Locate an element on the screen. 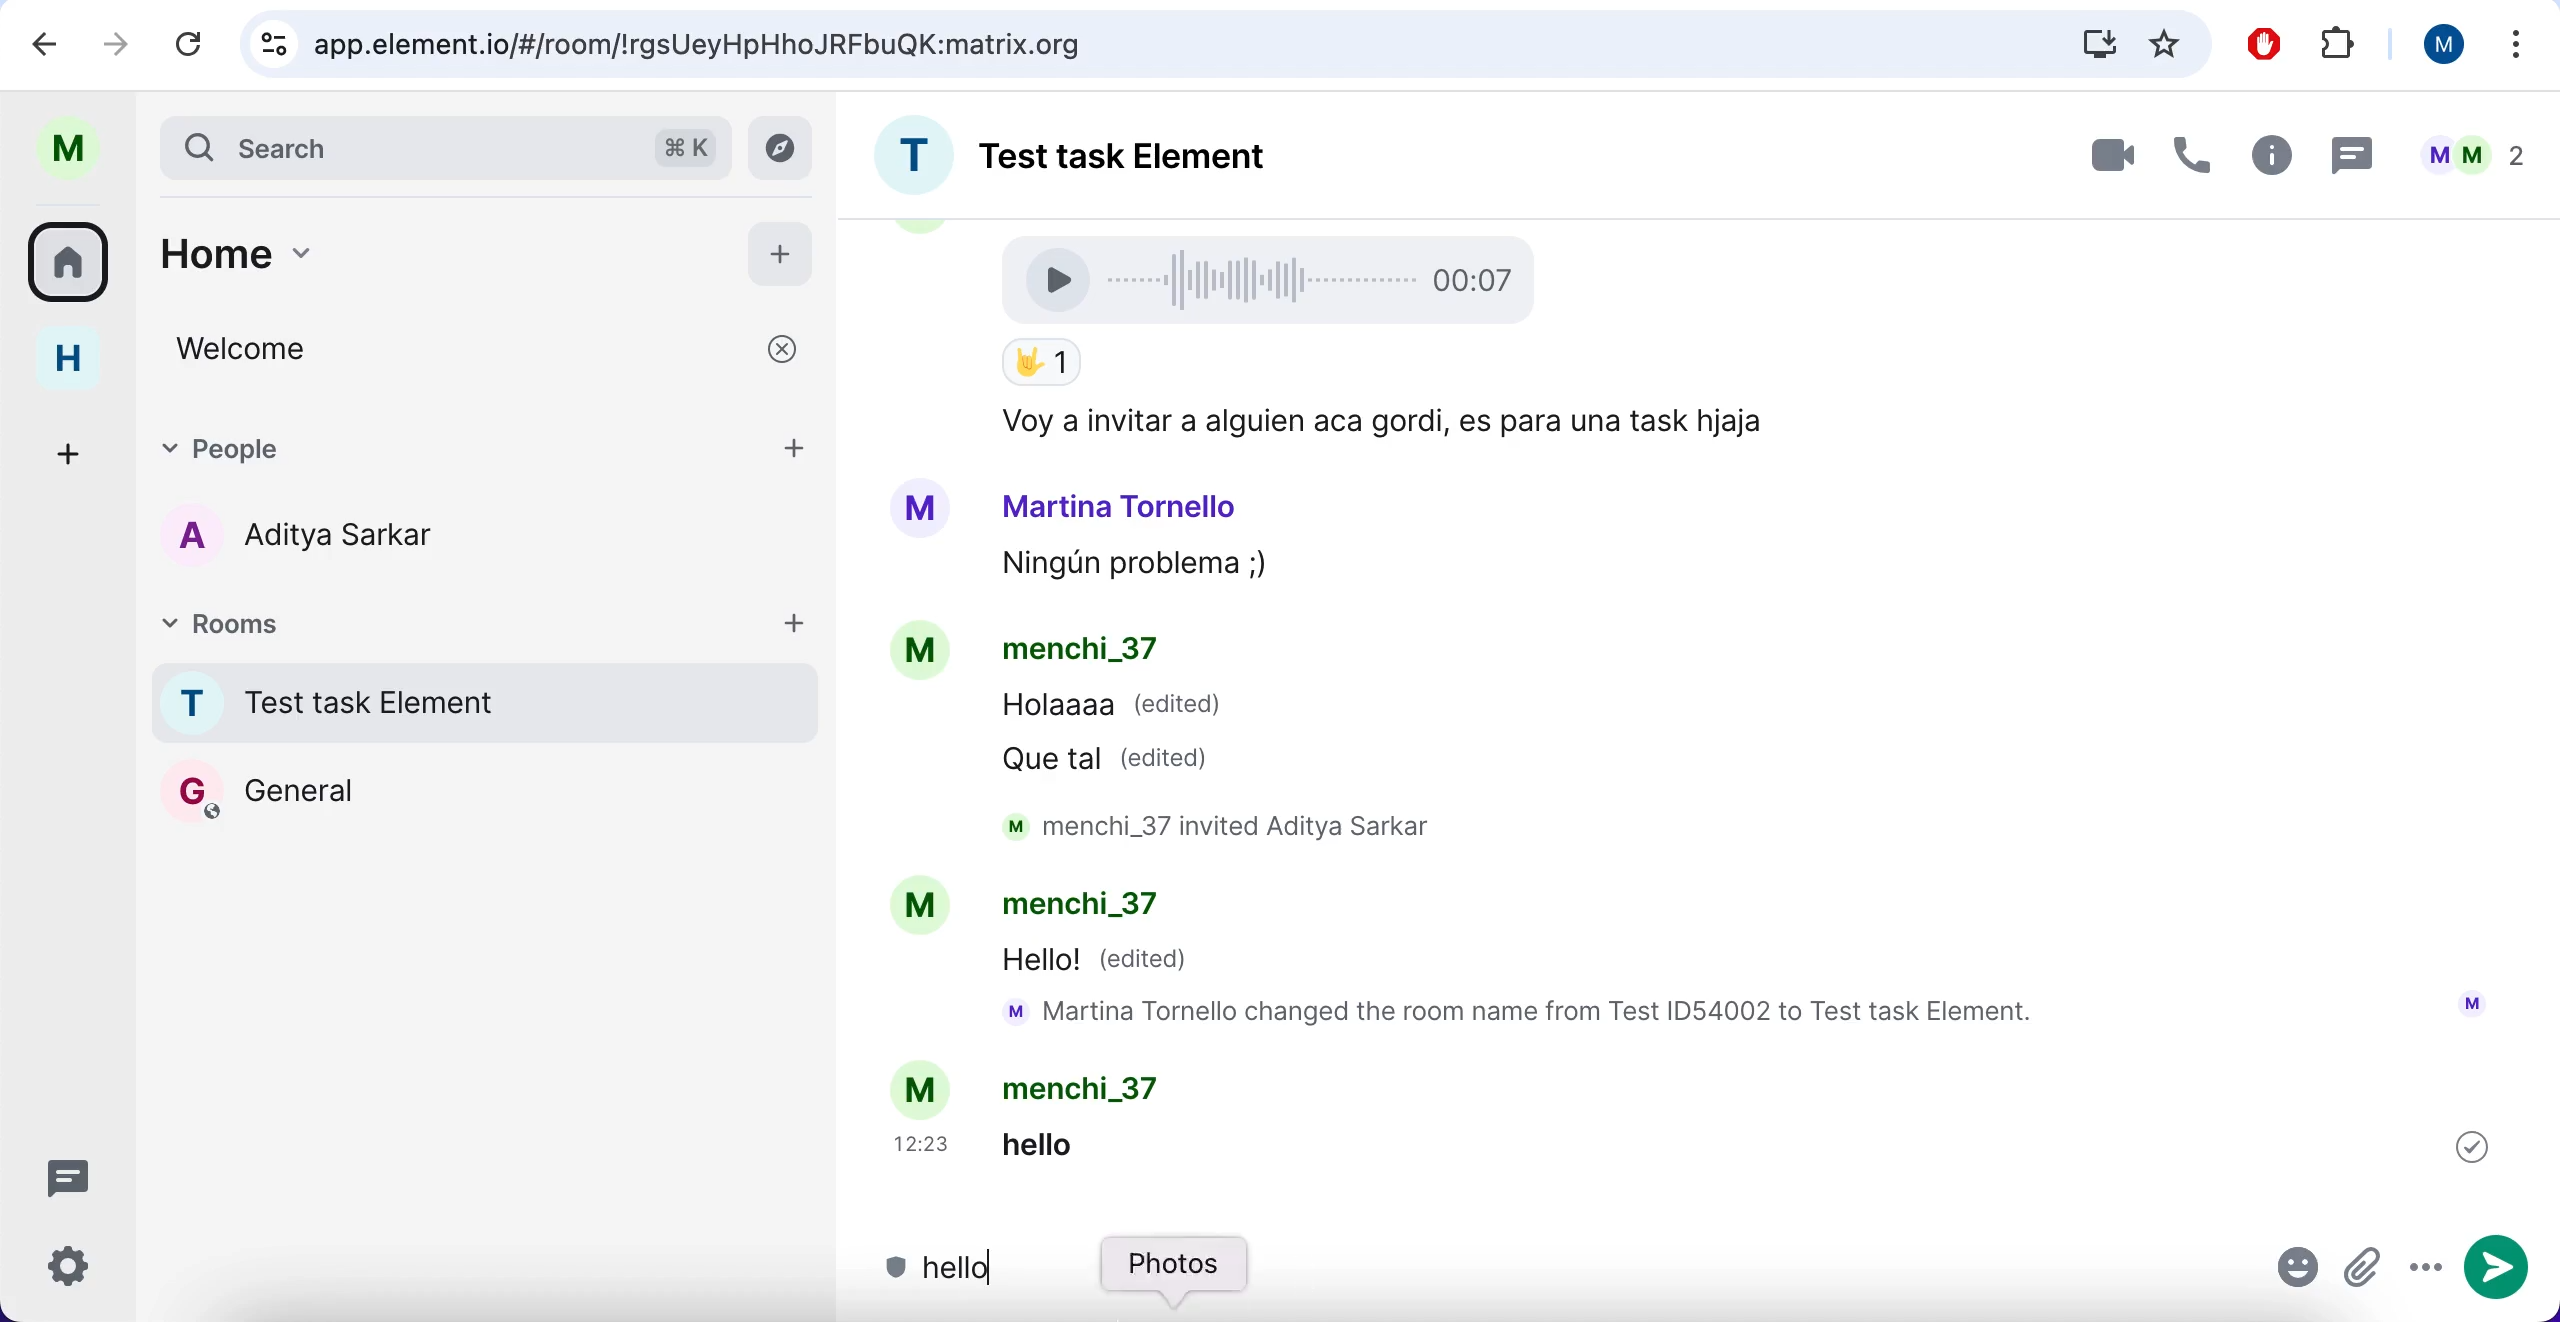 The height and width of the screenshot is (1322, 2560). backward is located at coordinates (46, 42).